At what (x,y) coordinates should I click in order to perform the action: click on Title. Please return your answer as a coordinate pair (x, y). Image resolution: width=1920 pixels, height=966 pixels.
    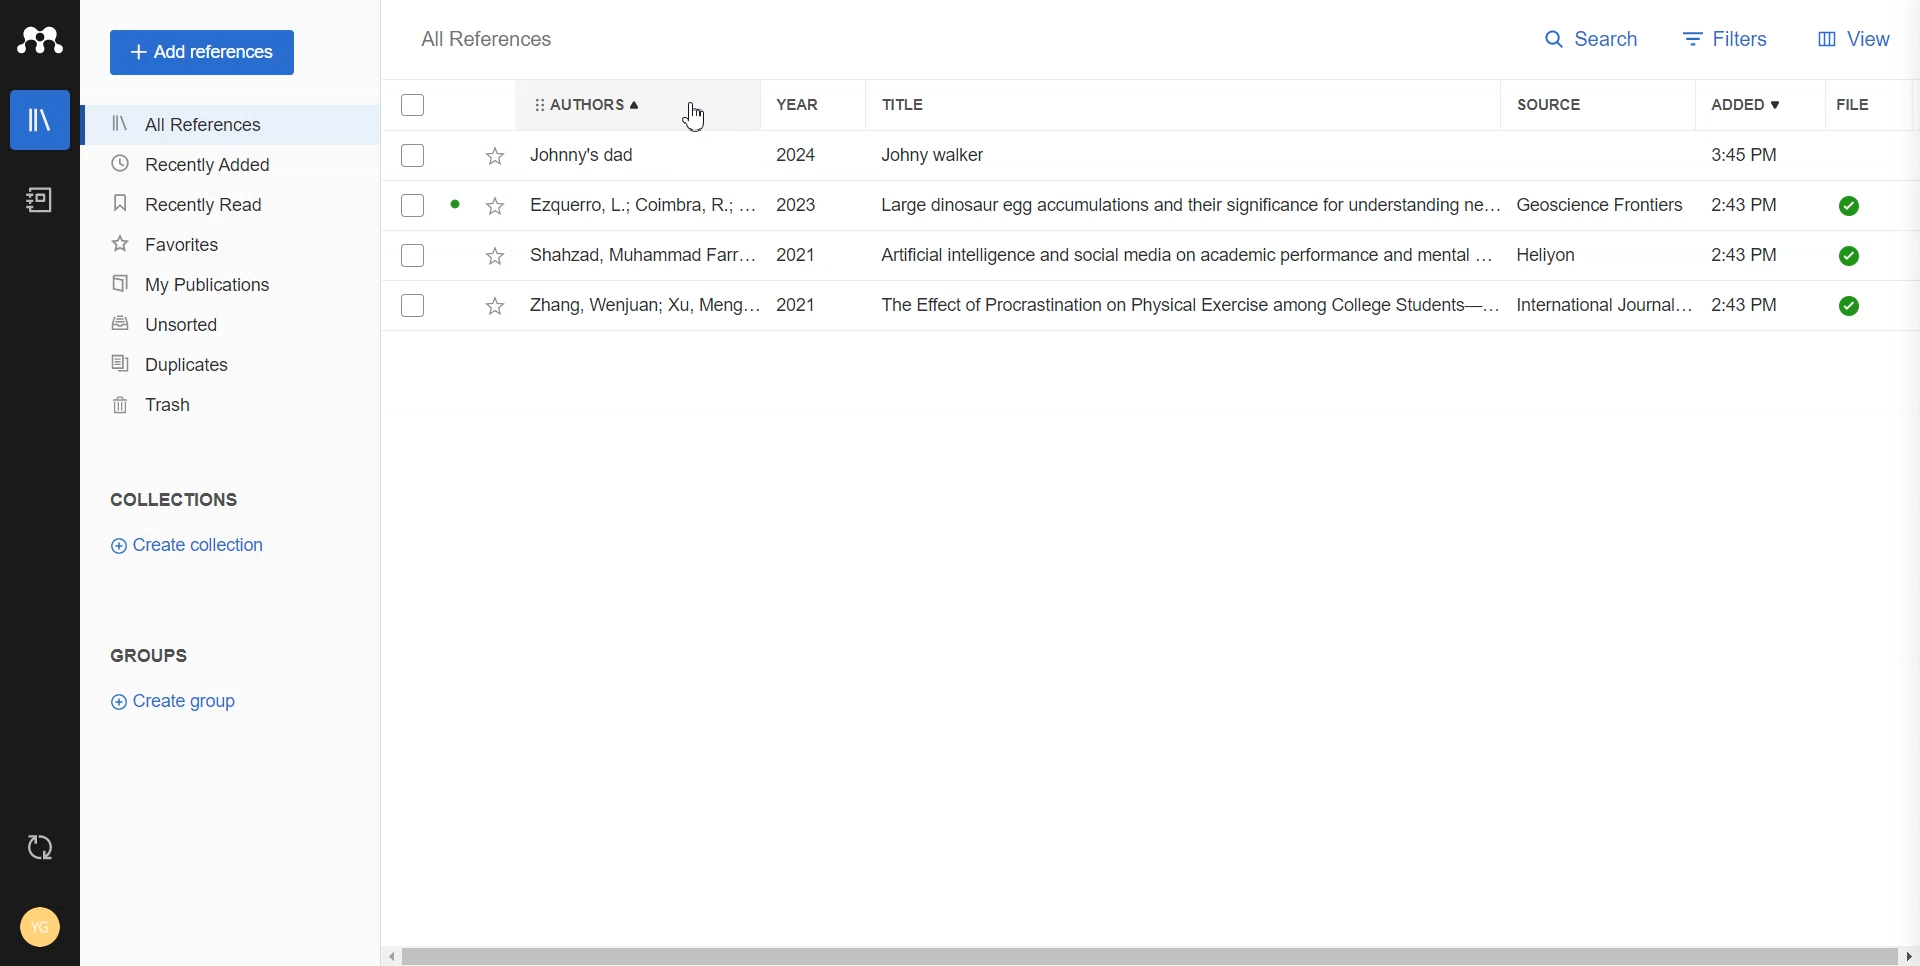
    Looking at the image, I should click on (920, 104).